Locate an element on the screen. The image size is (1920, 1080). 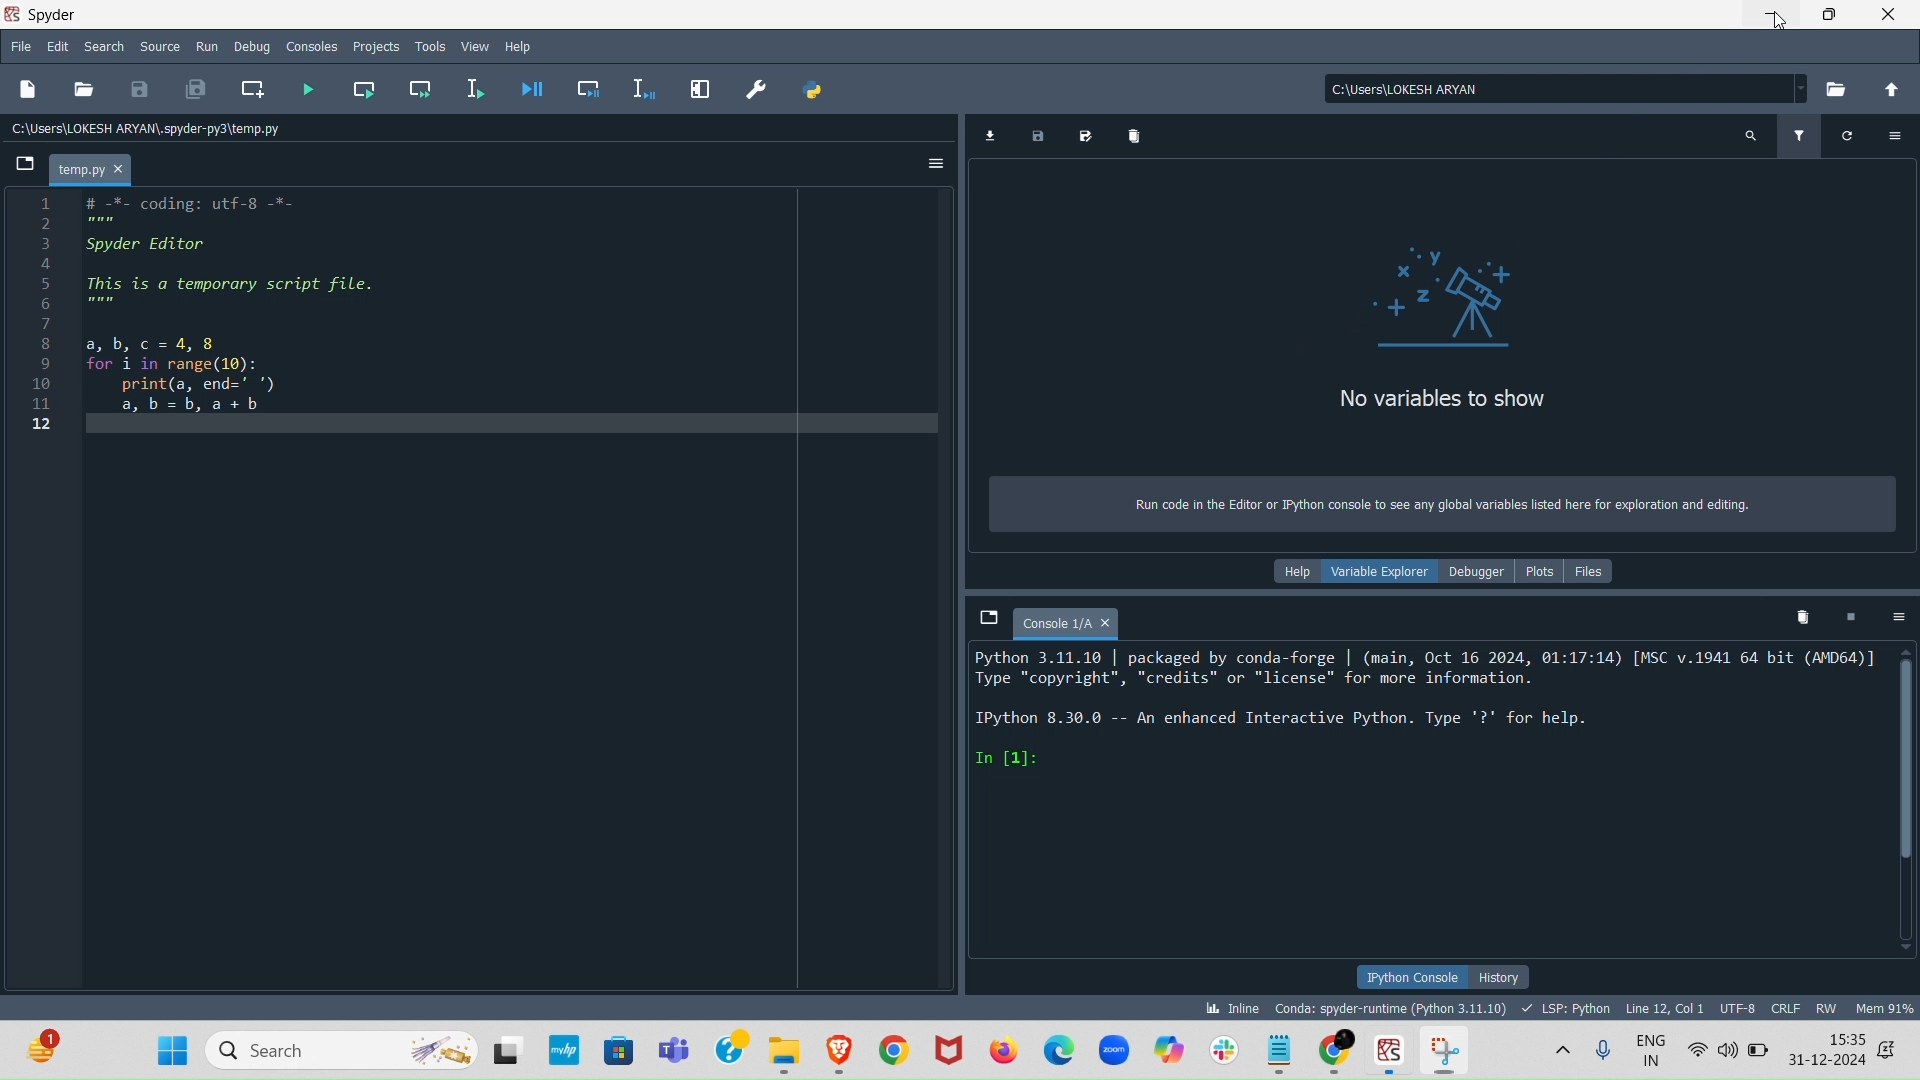
search is located at coordinates (103, 45).